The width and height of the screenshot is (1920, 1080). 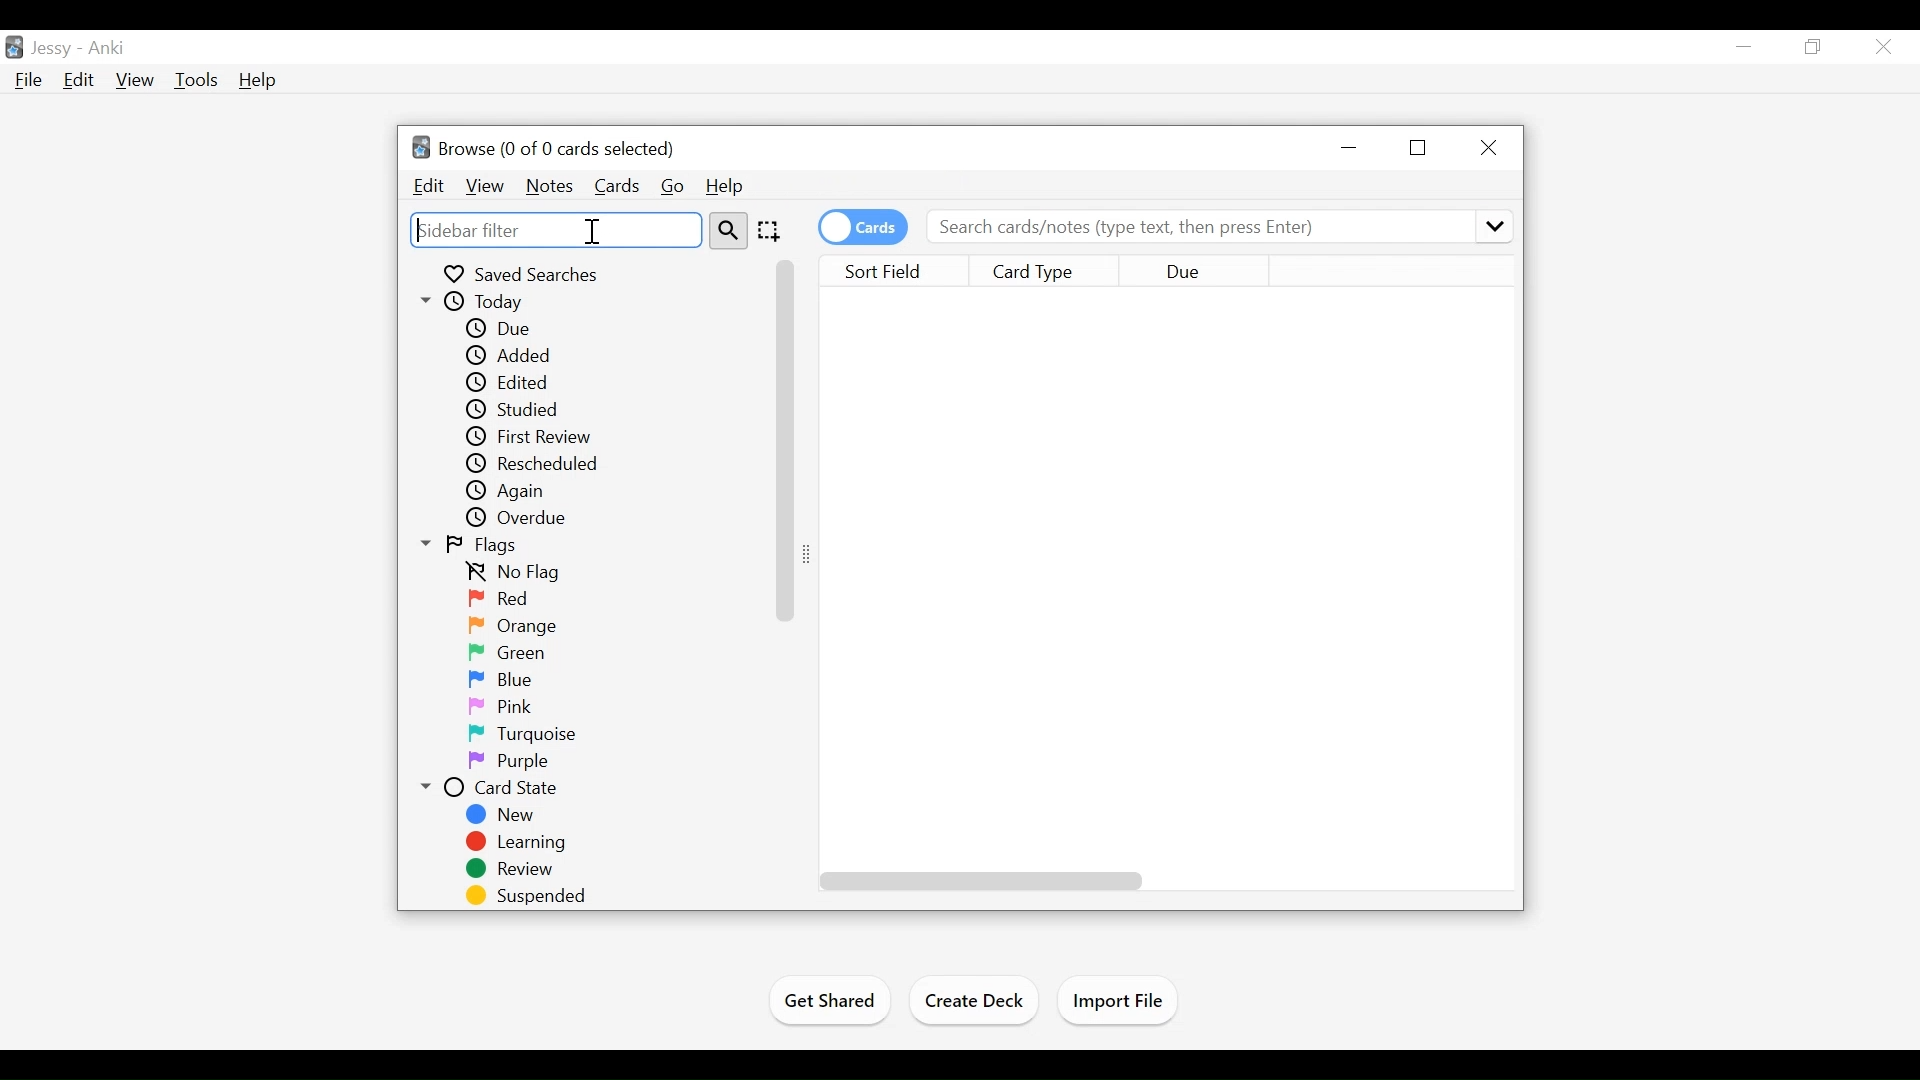 I want to click on Added, so click(x=517, y=356).